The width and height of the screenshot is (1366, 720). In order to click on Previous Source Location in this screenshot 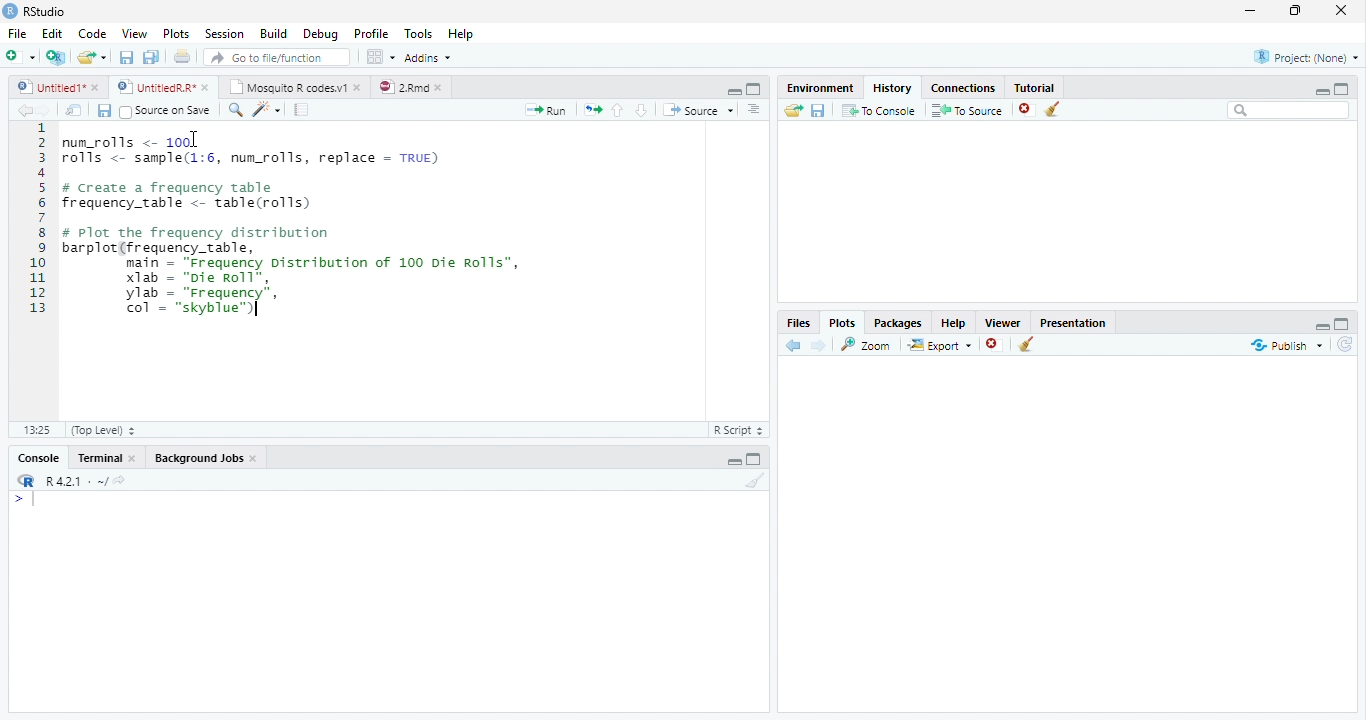, I will do `click(22, 110)`.